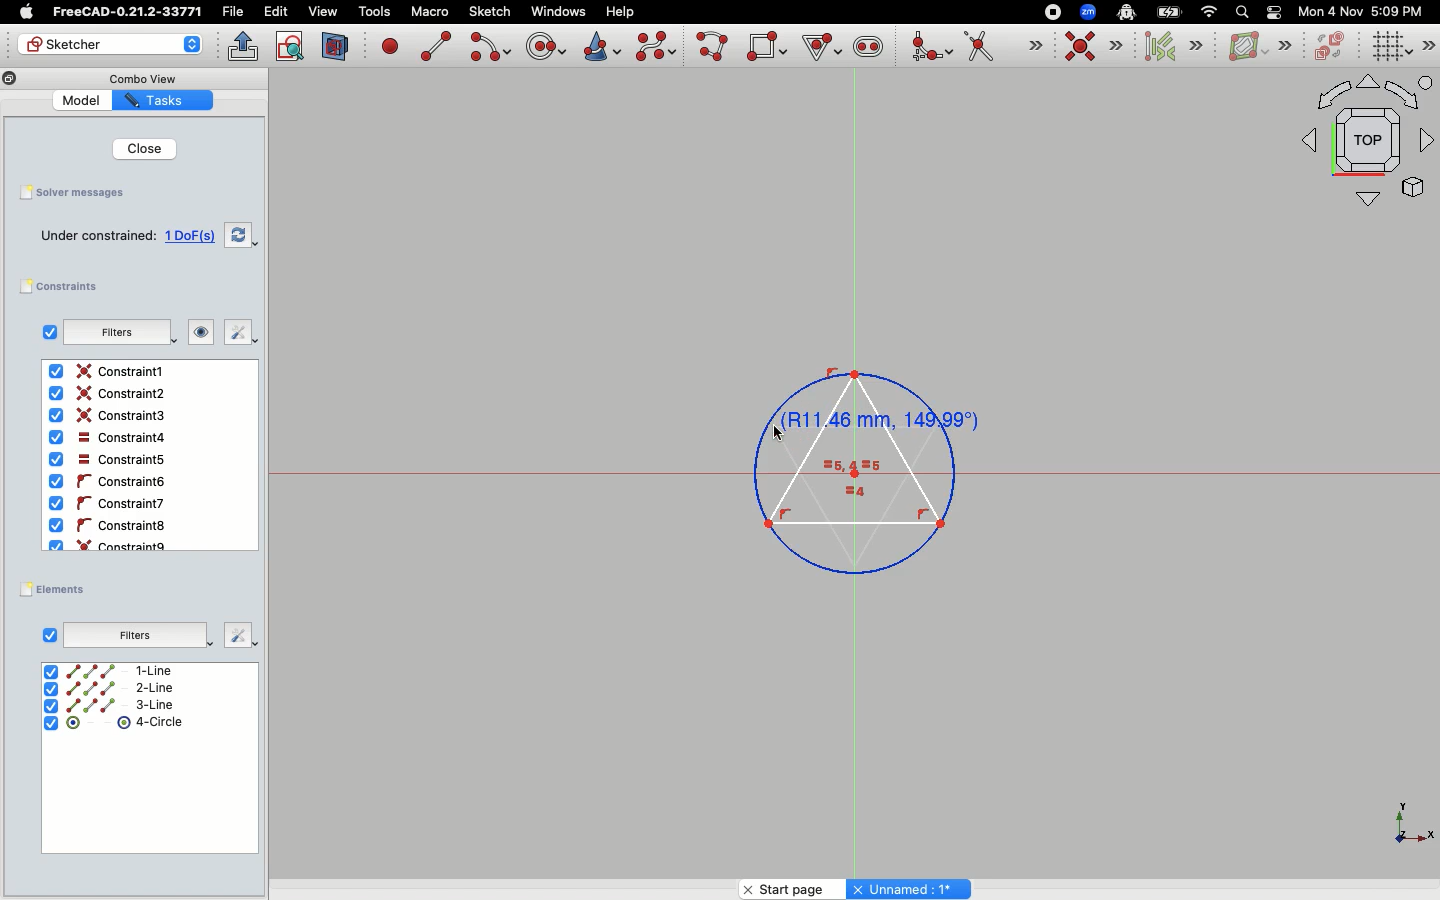 This screenshot has width=1440, height=900. I want to click on Sketch, so click(491, 12).